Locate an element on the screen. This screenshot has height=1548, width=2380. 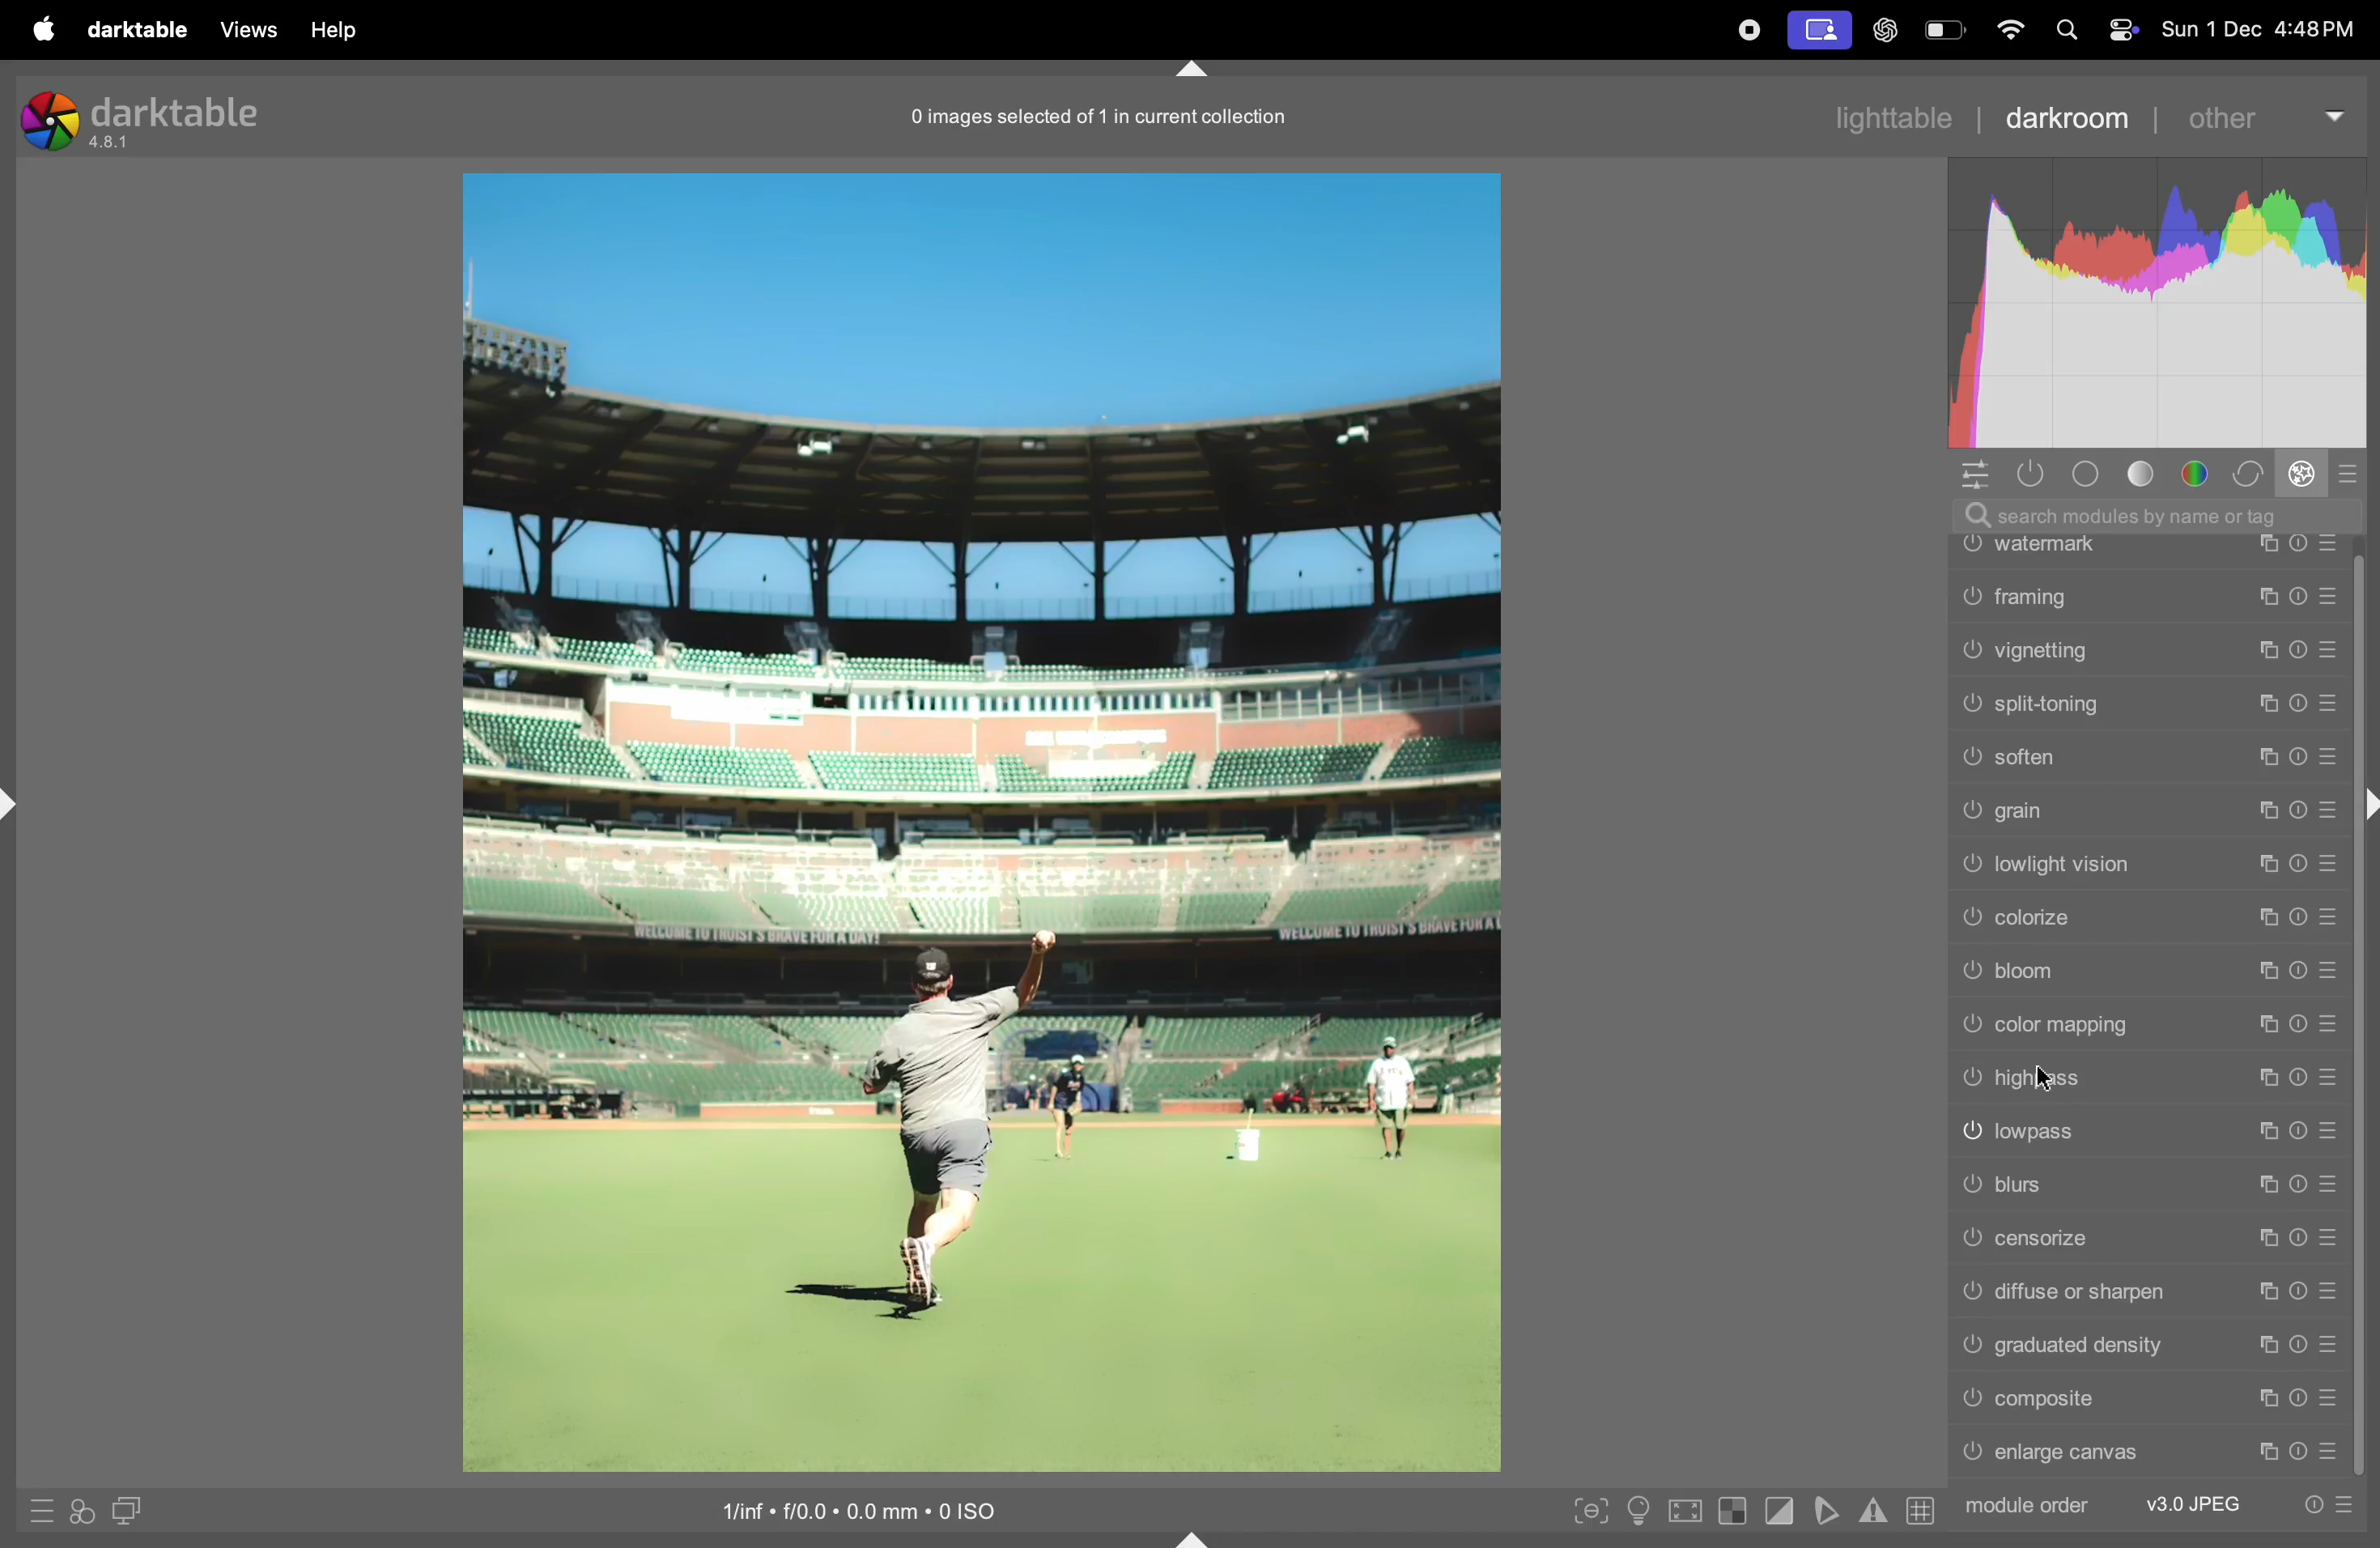
toggle guidelines is located at coordinates (1921, 1510).